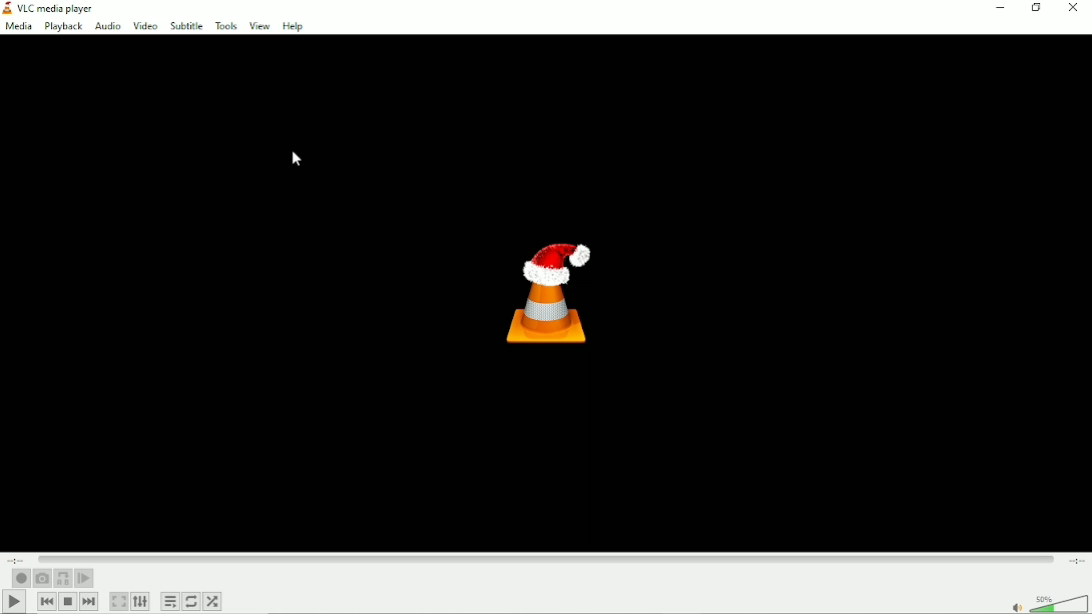 The image size is (1092, 614). I want to click on take a snapshot, so click(41, 579).